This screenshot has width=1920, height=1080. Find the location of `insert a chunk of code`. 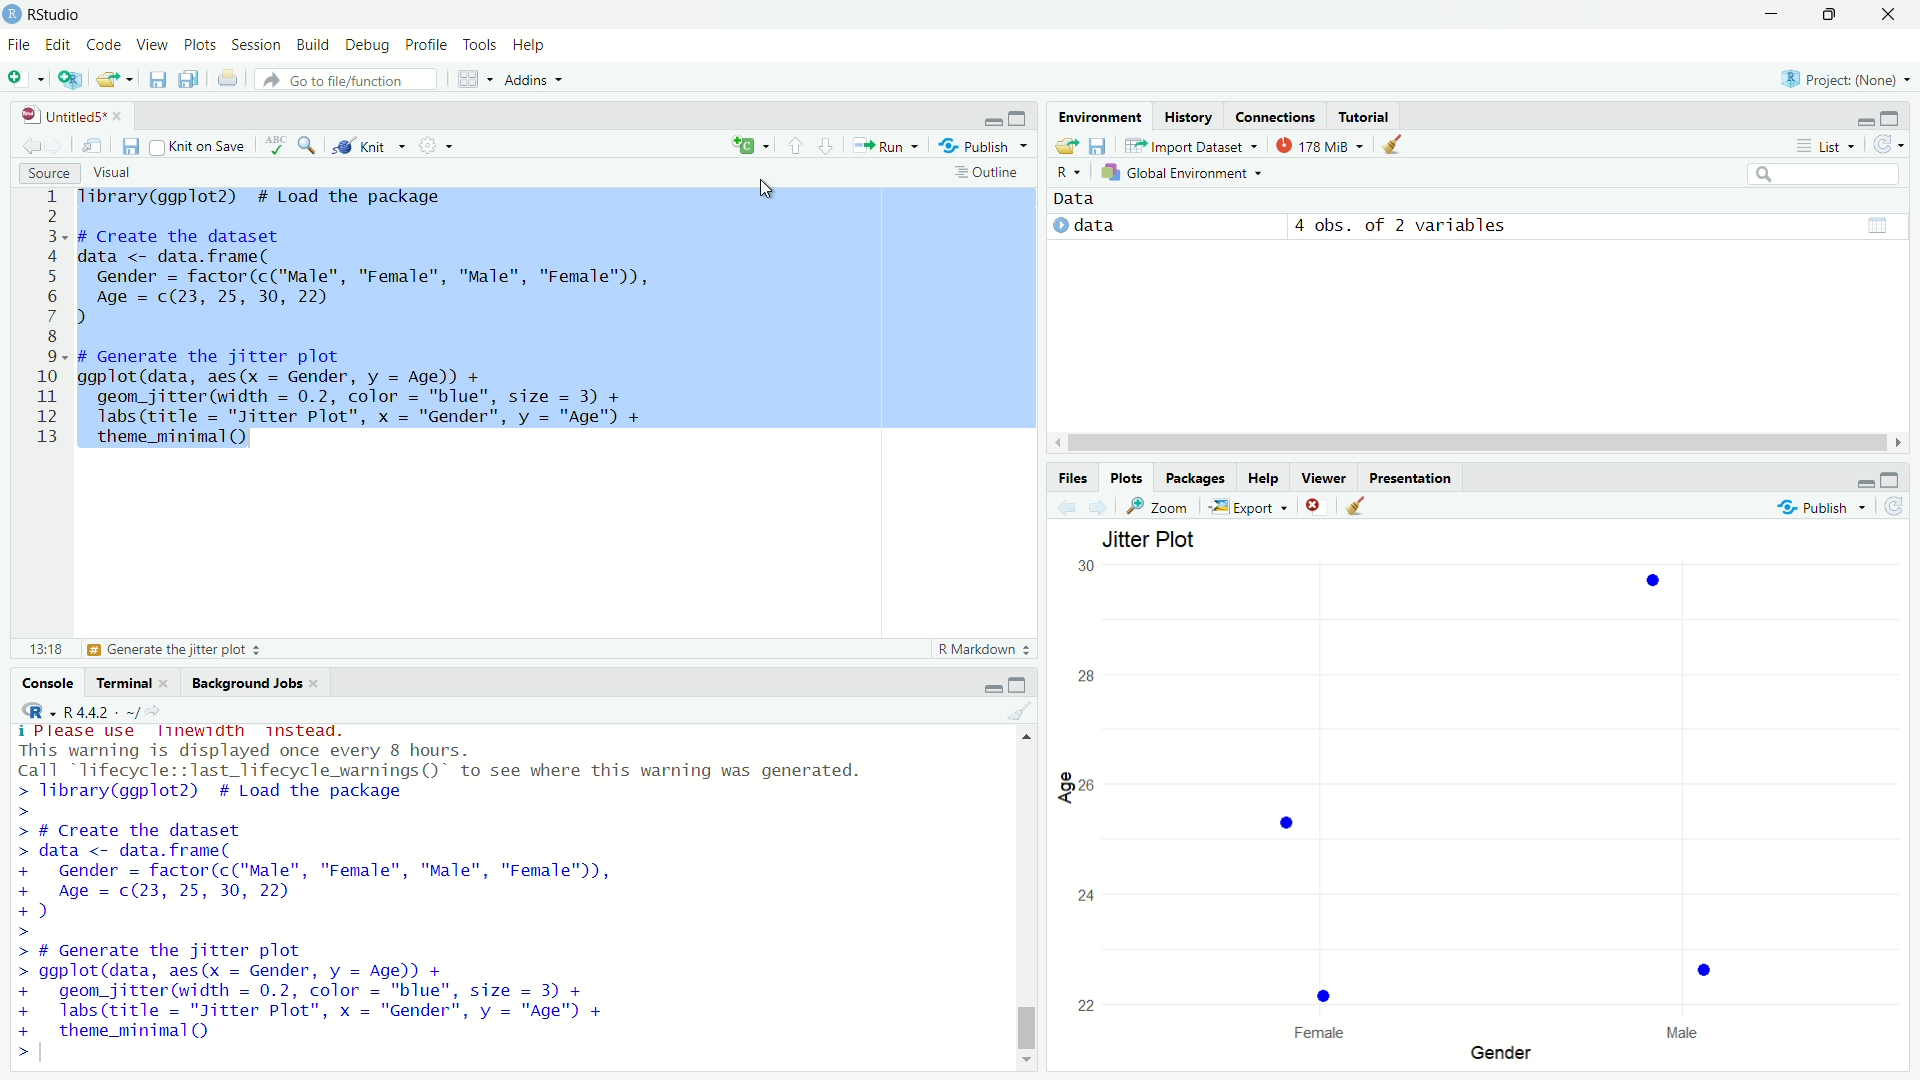

insert a chunk of code is located at coordinates (750, 143).